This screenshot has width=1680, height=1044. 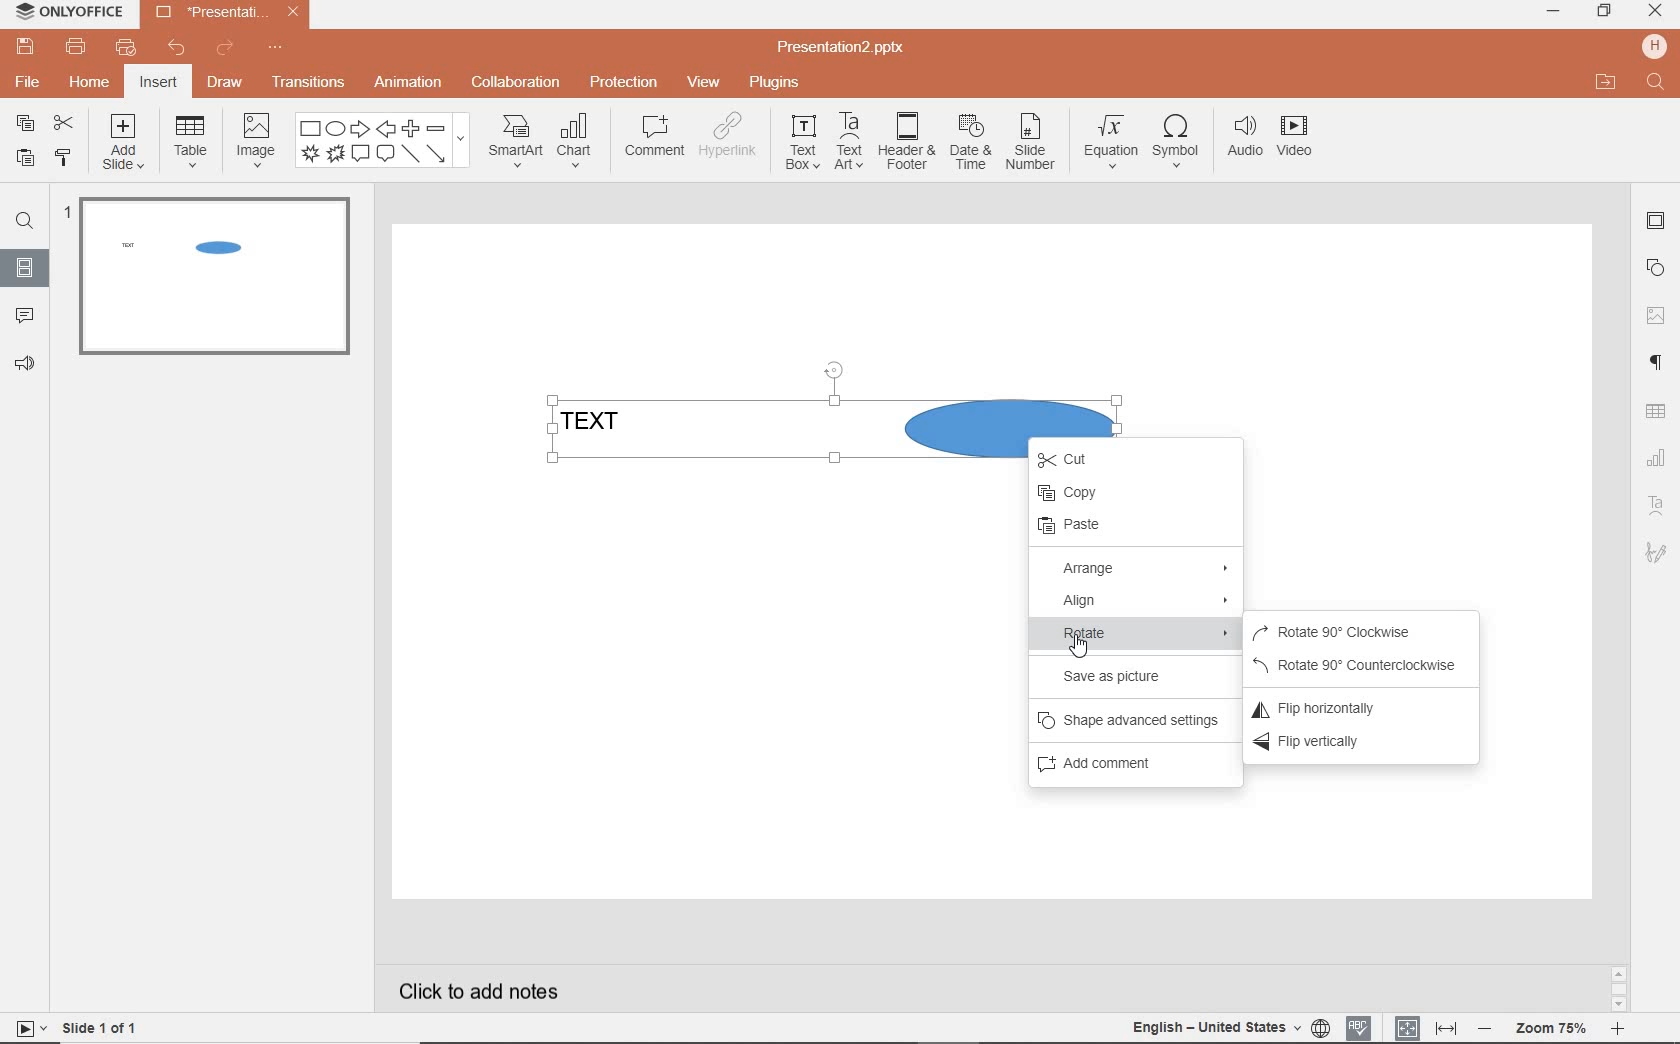 What do you see at coordinates (228, 82) in the screenshot?
I see `draw` at bounding box center [228, 82].